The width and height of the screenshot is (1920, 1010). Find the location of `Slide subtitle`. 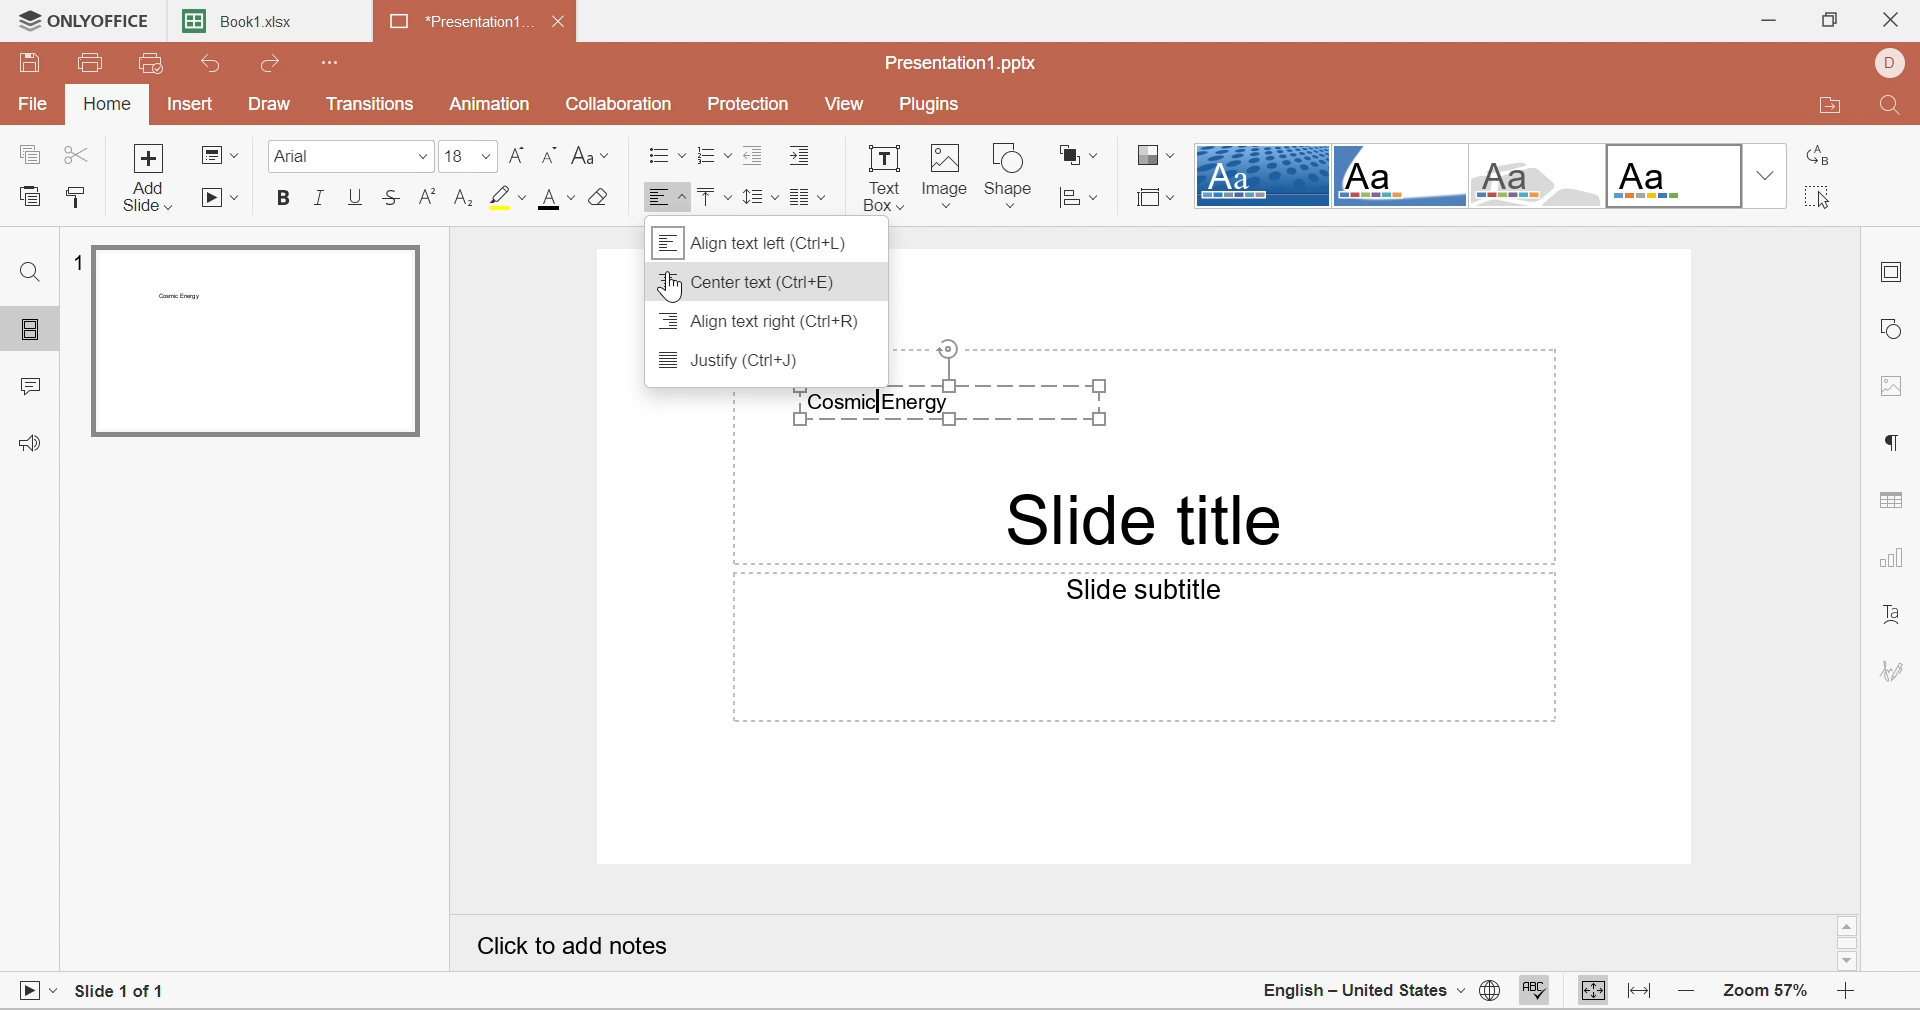

Slide subtitle is located at coordinates (1150, 592).